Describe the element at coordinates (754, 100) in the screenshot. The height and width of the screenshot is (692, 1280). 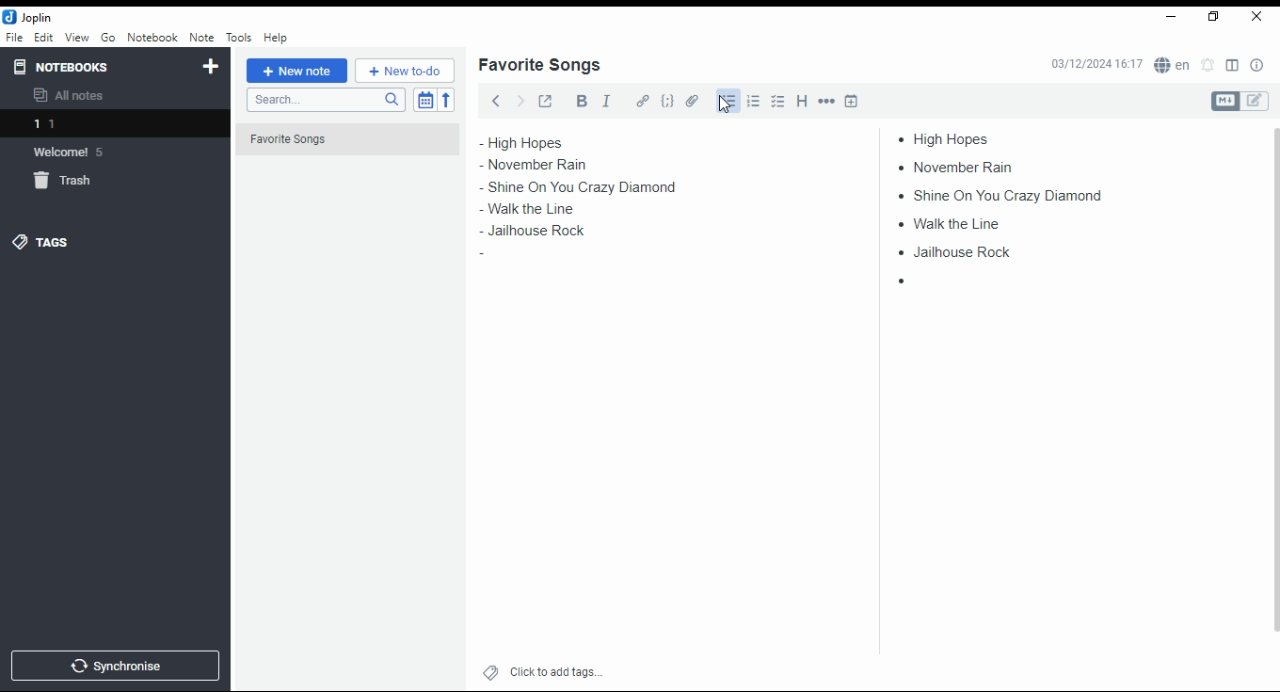
I see `number list` at that location.